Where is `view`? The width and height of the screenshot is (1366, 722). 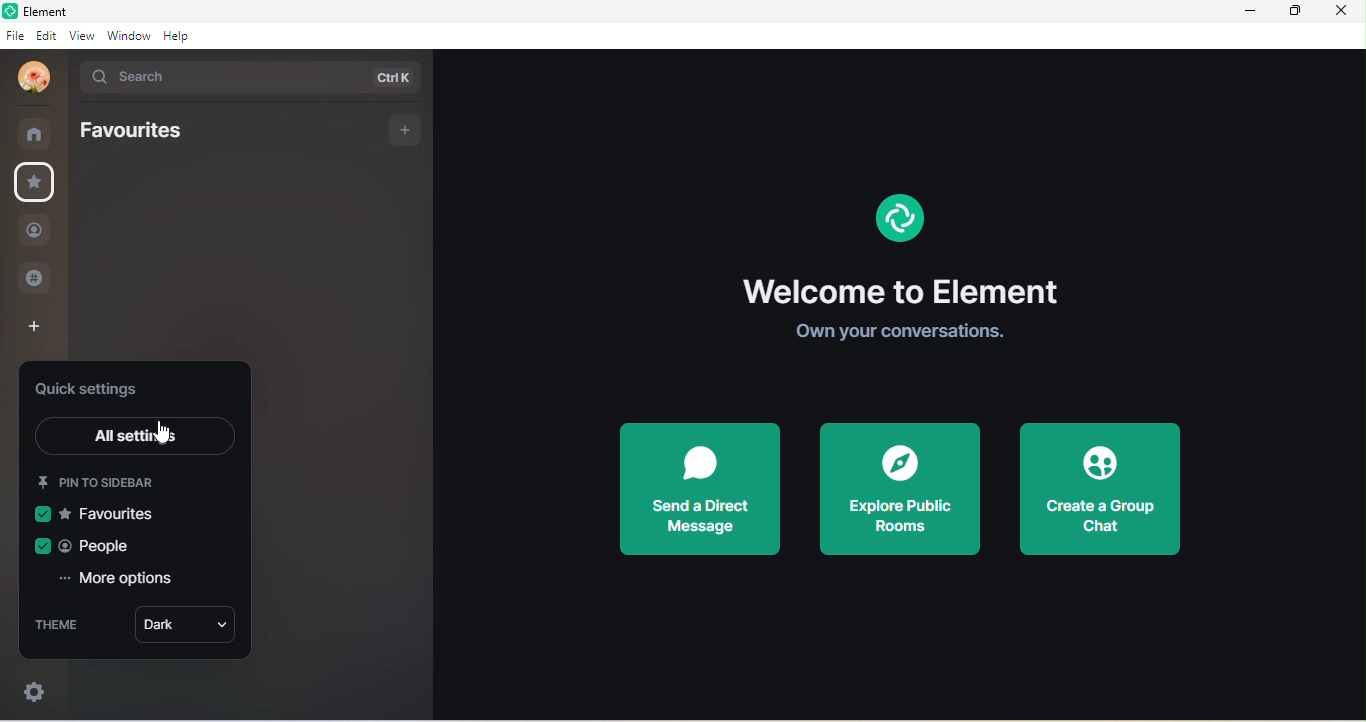 view is located at coordinates (82, 37).